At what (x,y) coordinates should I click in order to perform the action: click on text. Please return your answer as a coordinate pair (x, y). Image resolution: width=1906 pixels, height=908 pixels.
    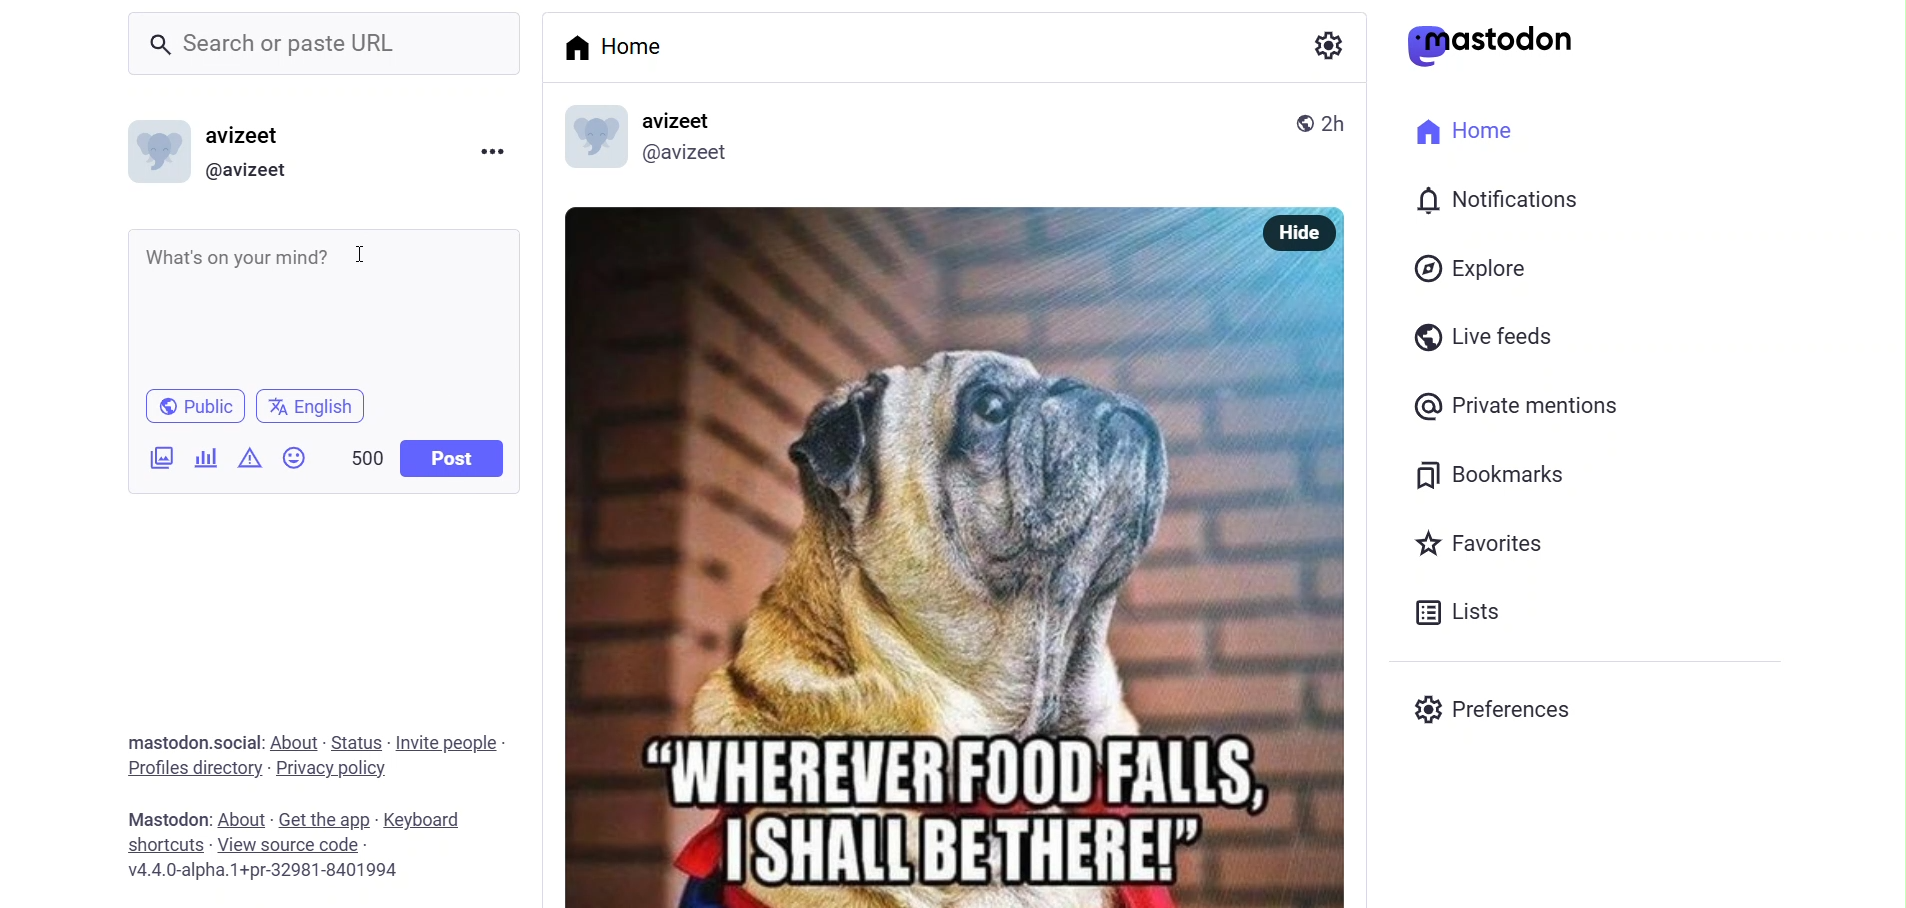
    Looking at the image, I should click on (167, 818).